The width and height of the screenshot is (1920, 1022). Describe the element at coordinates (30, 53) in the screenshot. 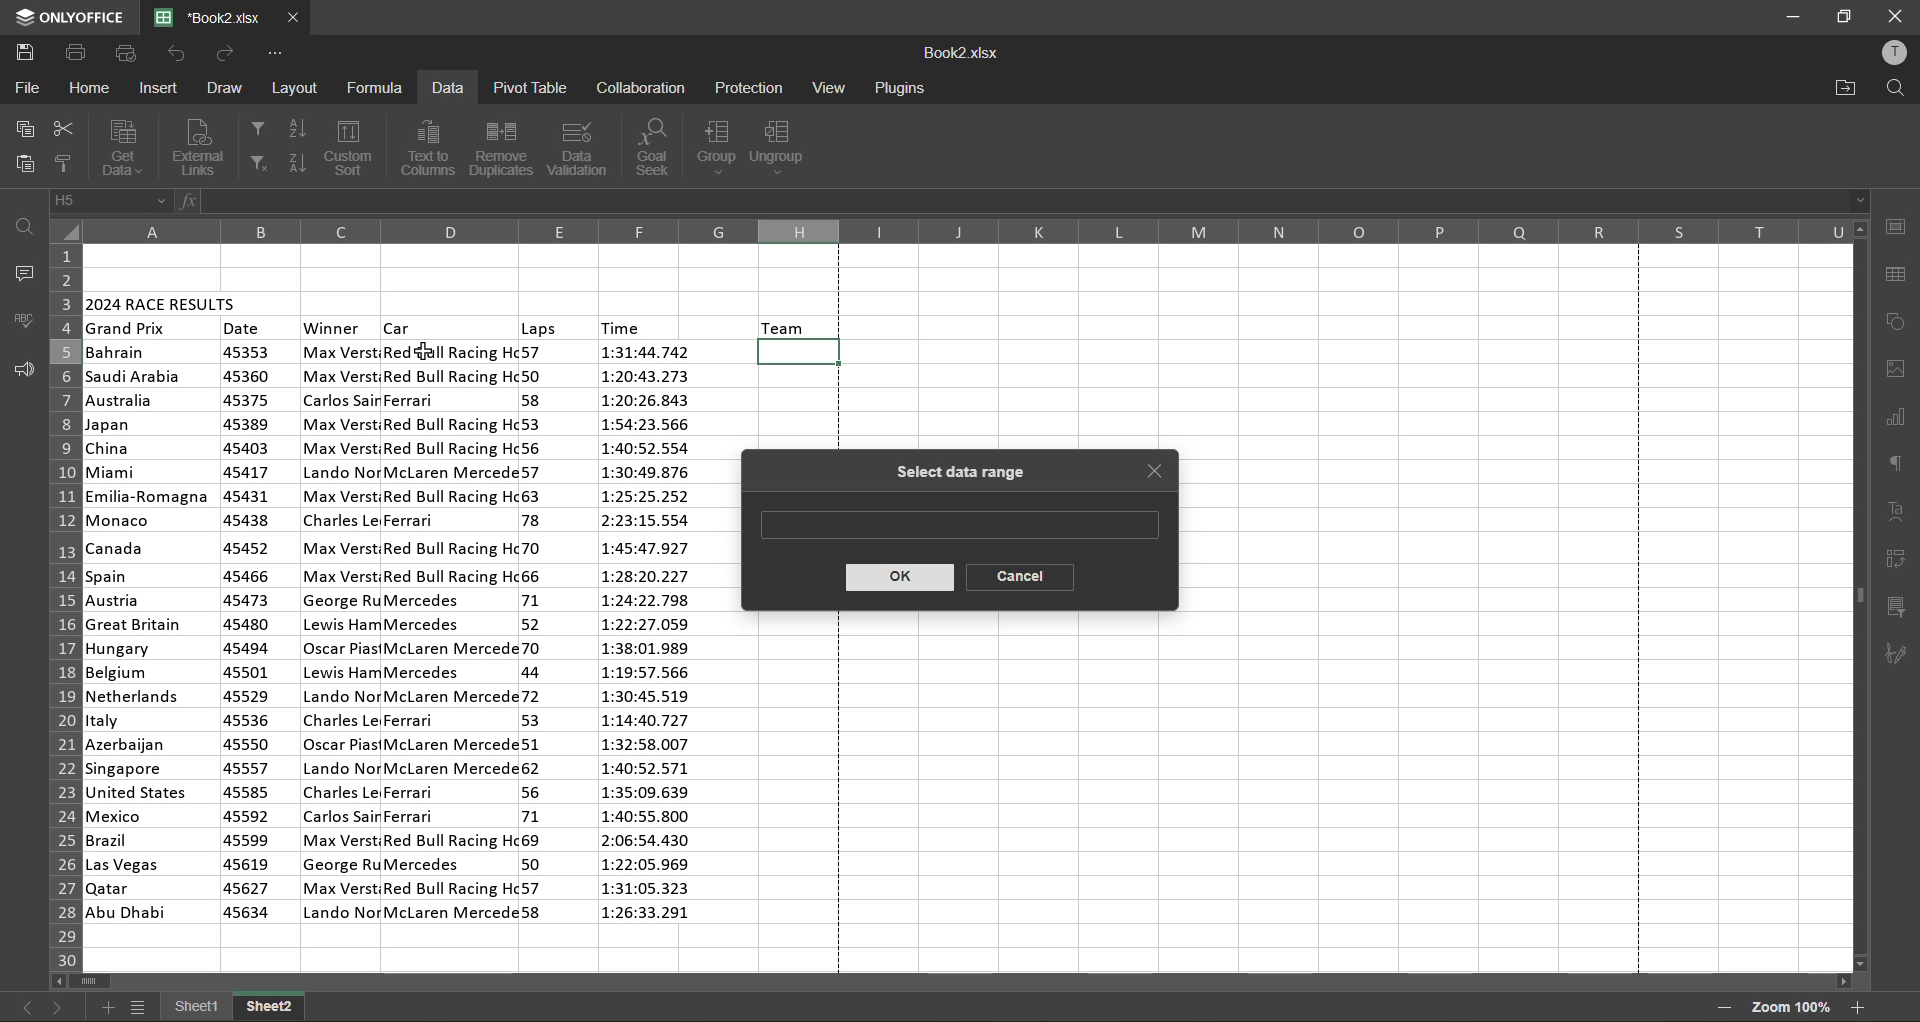

I see `save` at that location.